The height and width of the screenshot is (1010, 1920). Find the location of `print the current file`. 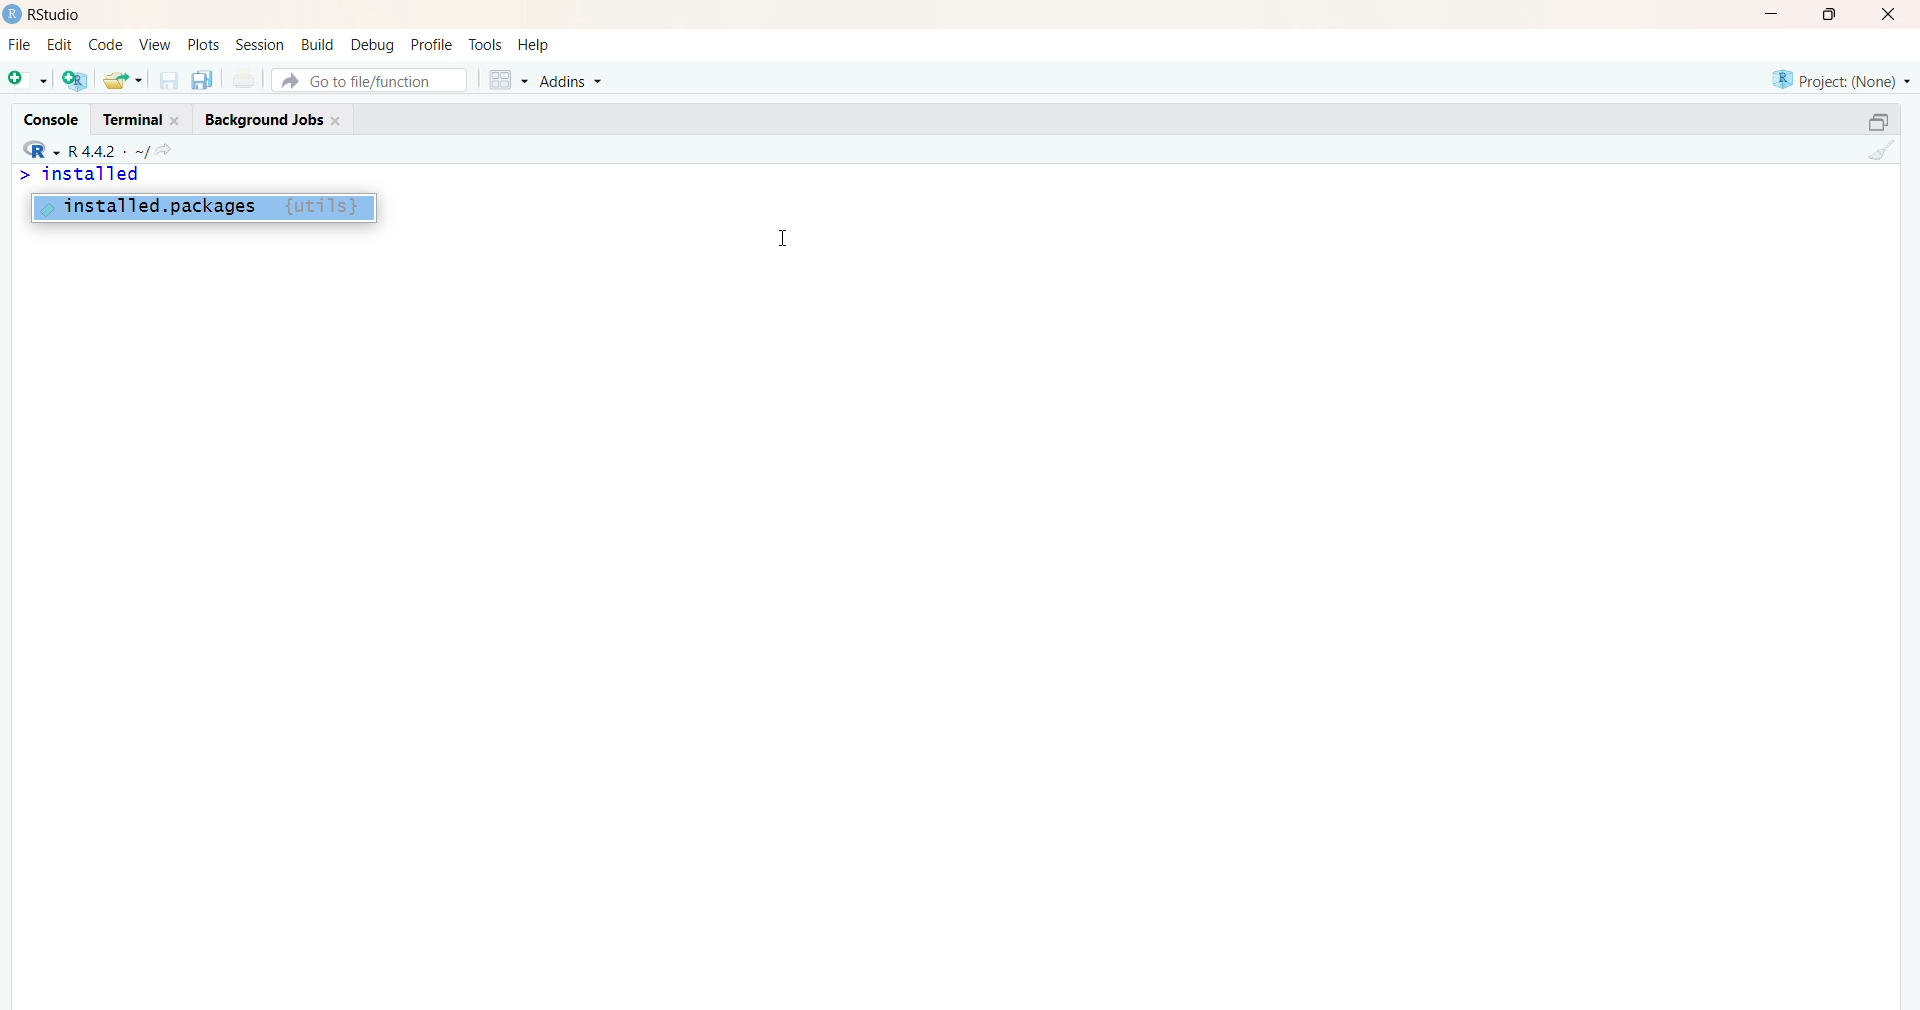

print the current file is located at coordinates (245, 81).